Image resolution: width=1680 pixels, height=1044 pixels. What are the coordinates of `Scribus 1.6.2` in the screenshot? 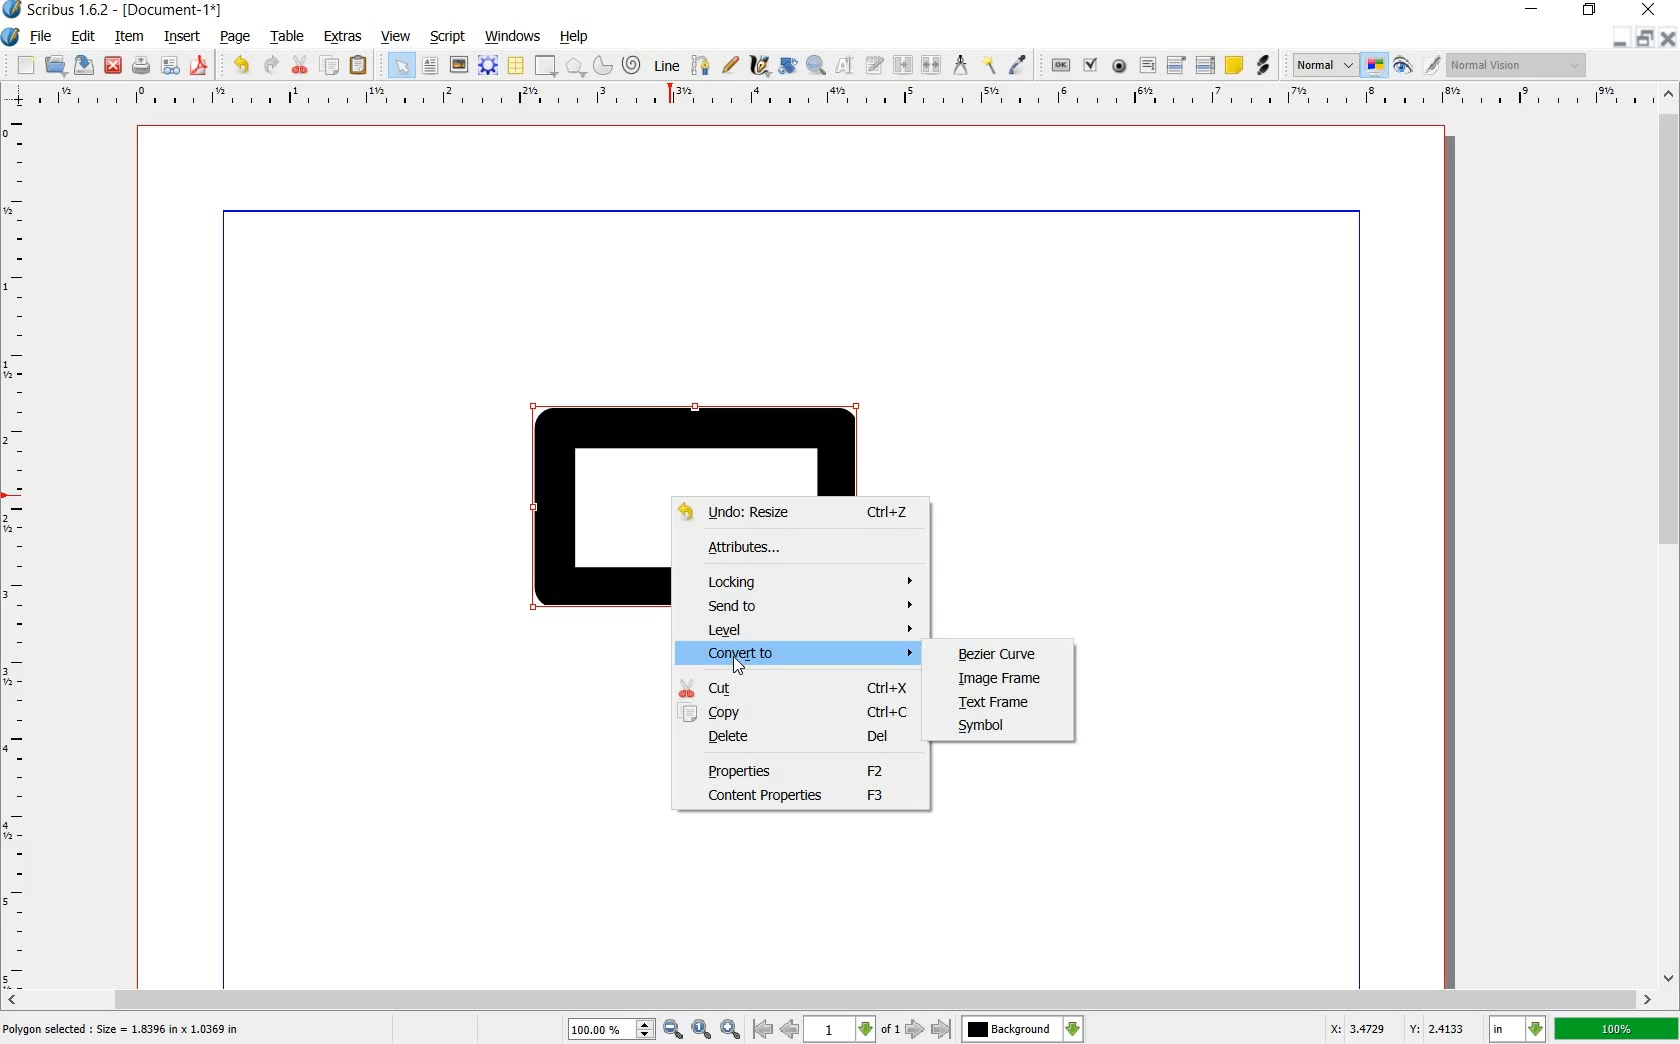 It's located at (56, 10).